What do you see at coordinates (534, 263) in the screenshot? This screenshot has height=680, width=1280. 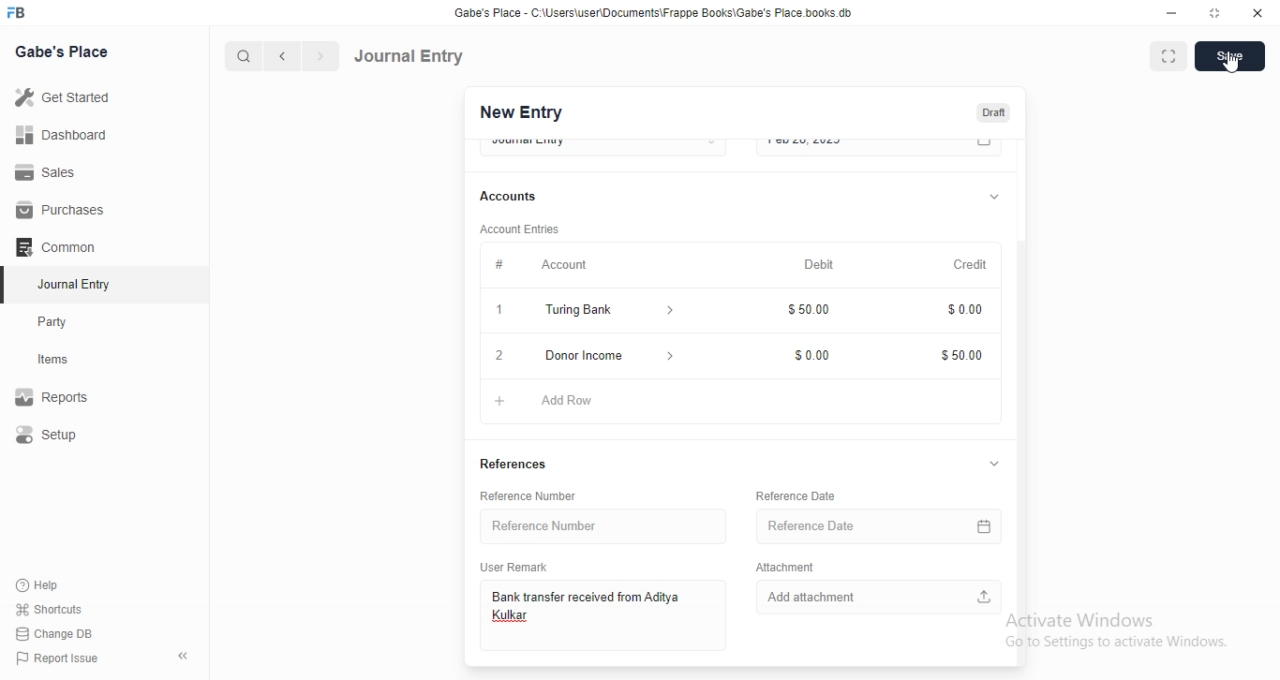 I see `Account` at bounding box center [534, 263].